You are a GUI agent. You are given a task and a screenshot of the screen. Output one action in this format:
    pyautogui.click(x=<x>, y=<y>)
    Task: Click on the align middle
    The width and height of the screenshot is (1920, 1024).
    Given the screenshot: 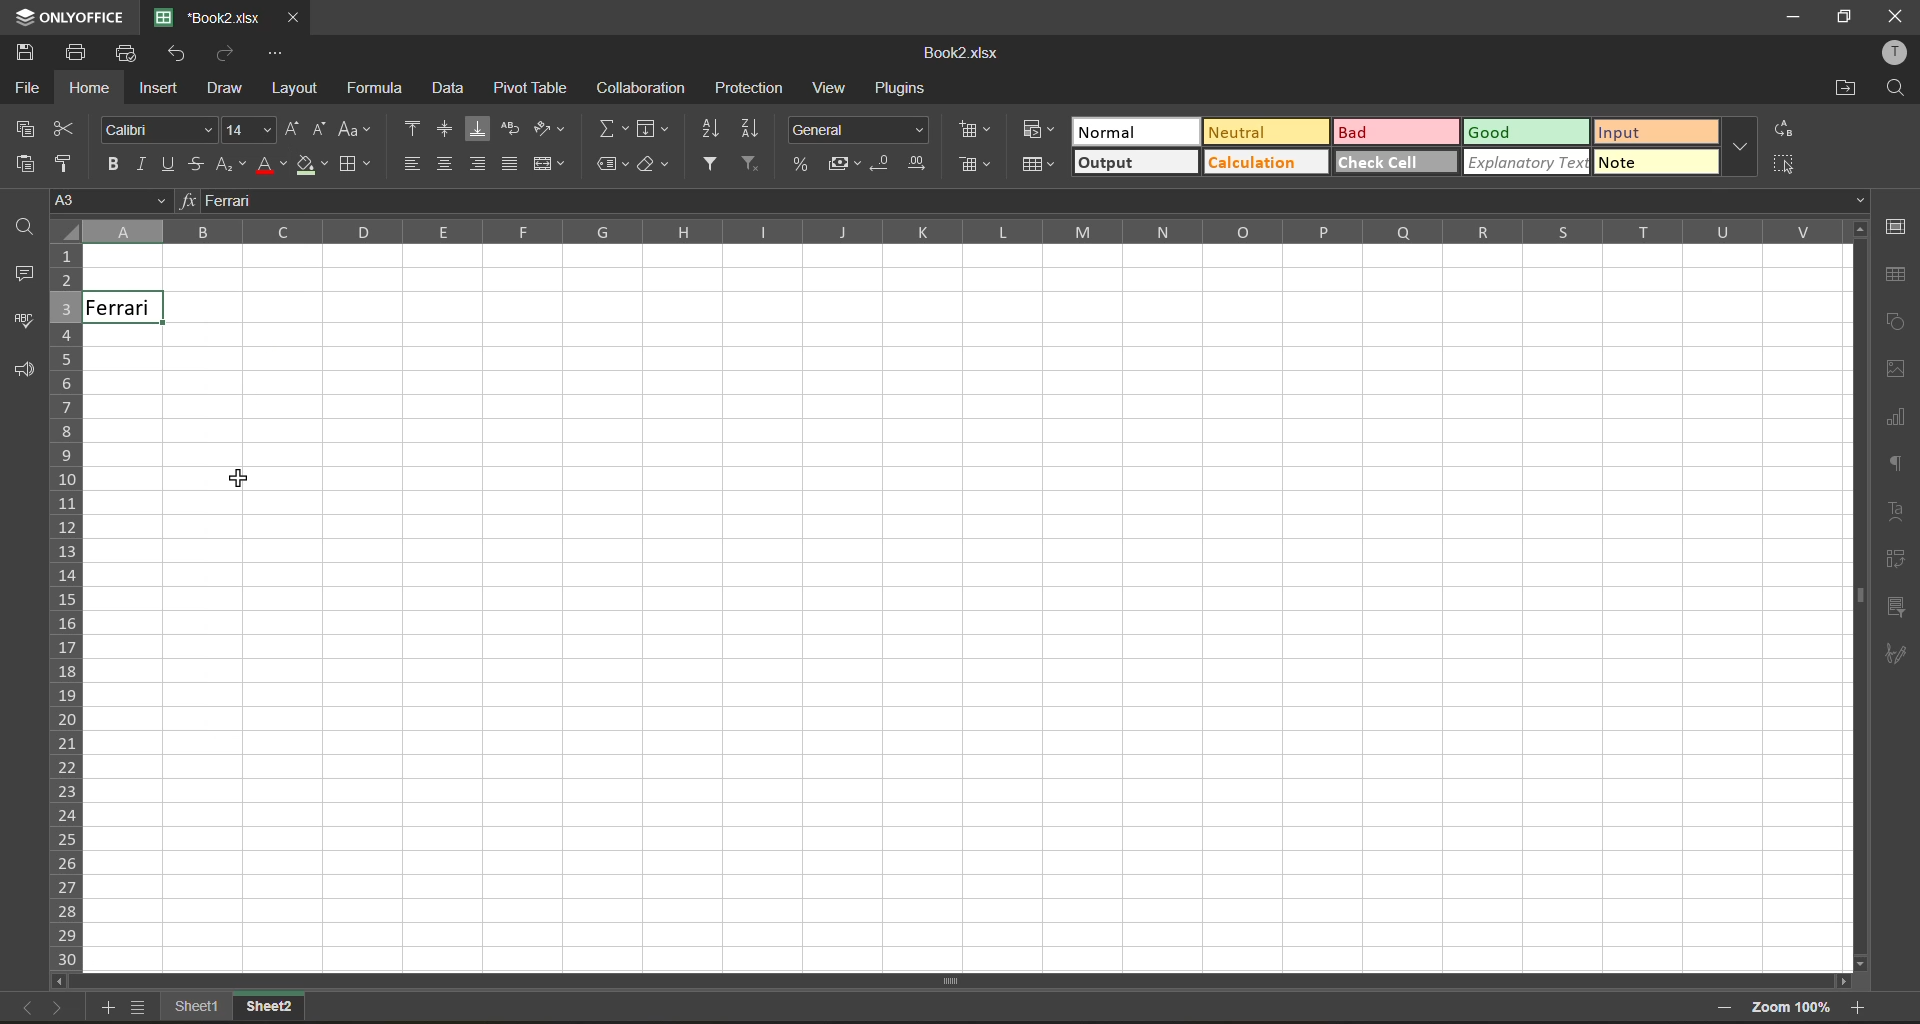 What is the action you would take?
    pyautogui.click(x=445, y=128)
    